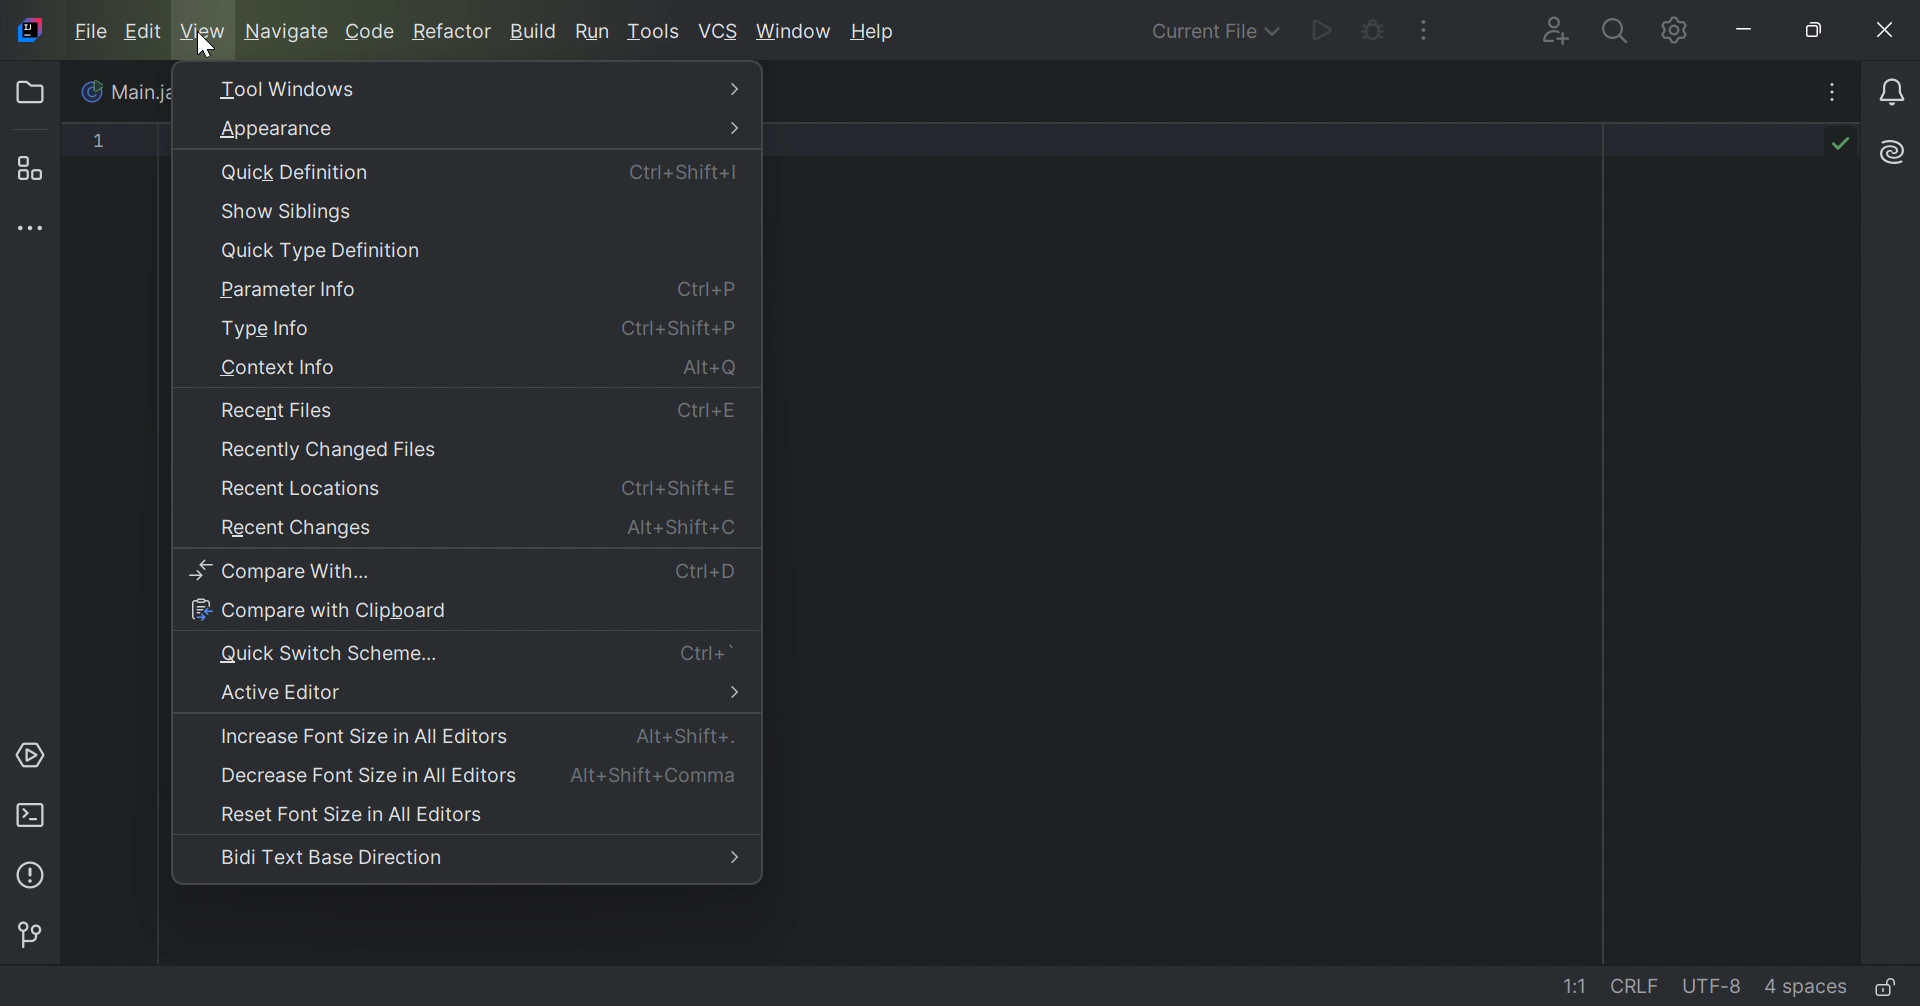  What do you see at coordinates (1425, 30) in the screenshot?
I see `More actions` at bounding box center [1425, 30].